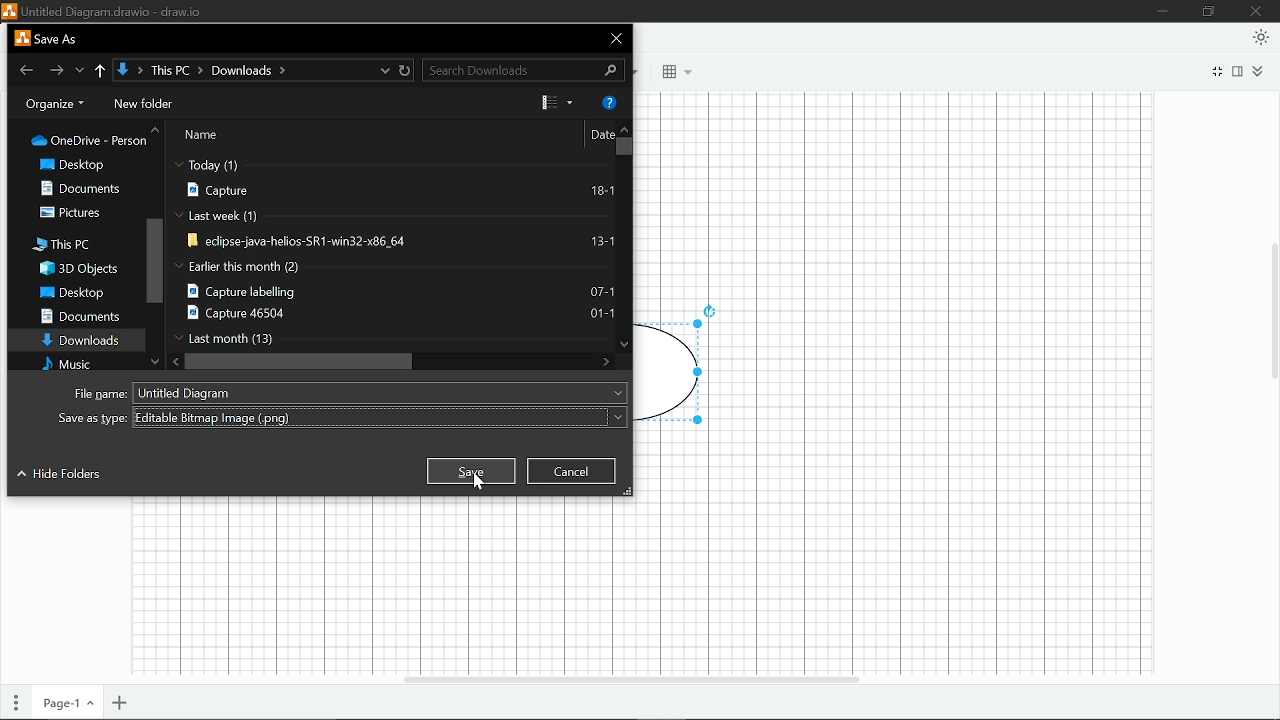 The image size is (1280, 720). I want to click on Documents, so click(89, 188).